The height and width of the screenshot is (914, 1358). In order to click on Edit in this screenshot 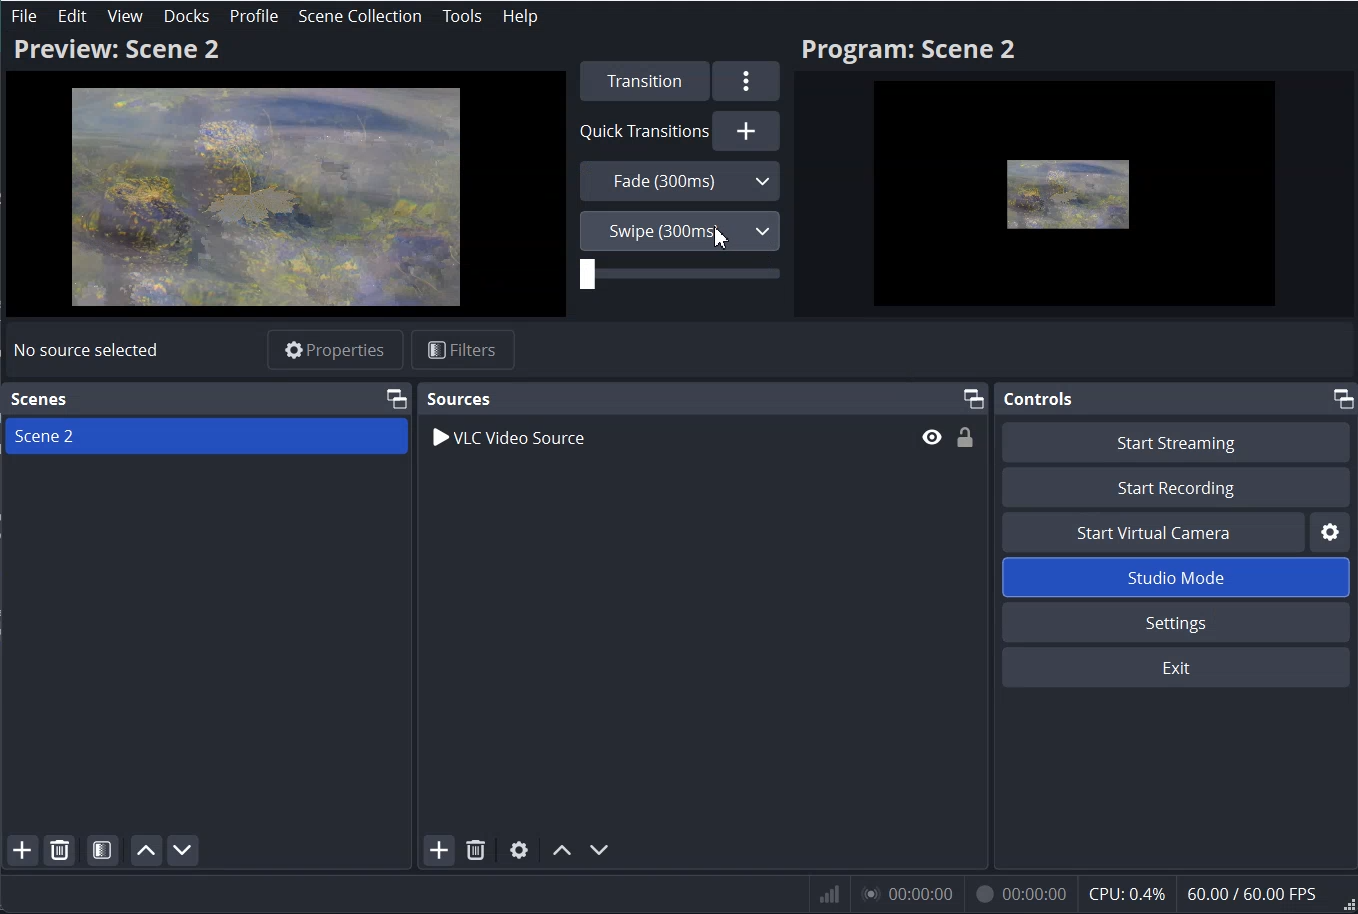, I will do `click(73, 16)`.